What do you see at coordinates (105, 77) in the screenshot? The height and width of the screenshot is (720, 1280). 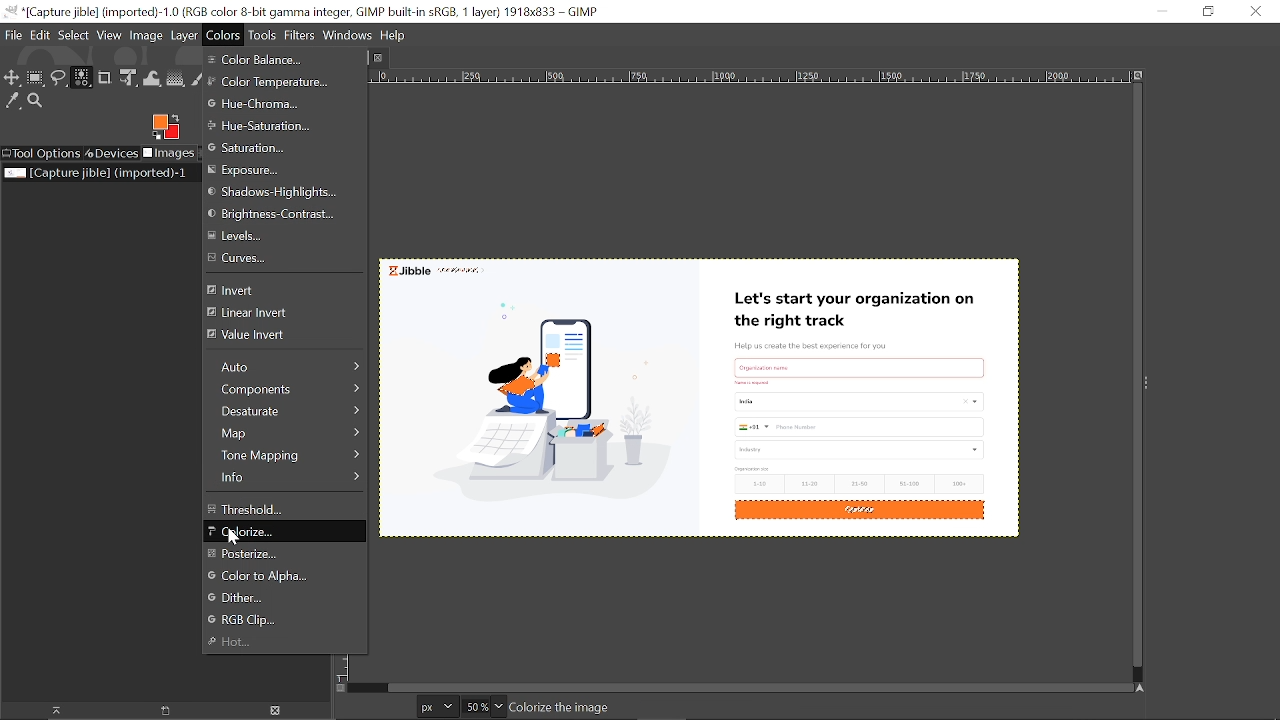 I see `Crop tool` at bounding box center [105, 77].